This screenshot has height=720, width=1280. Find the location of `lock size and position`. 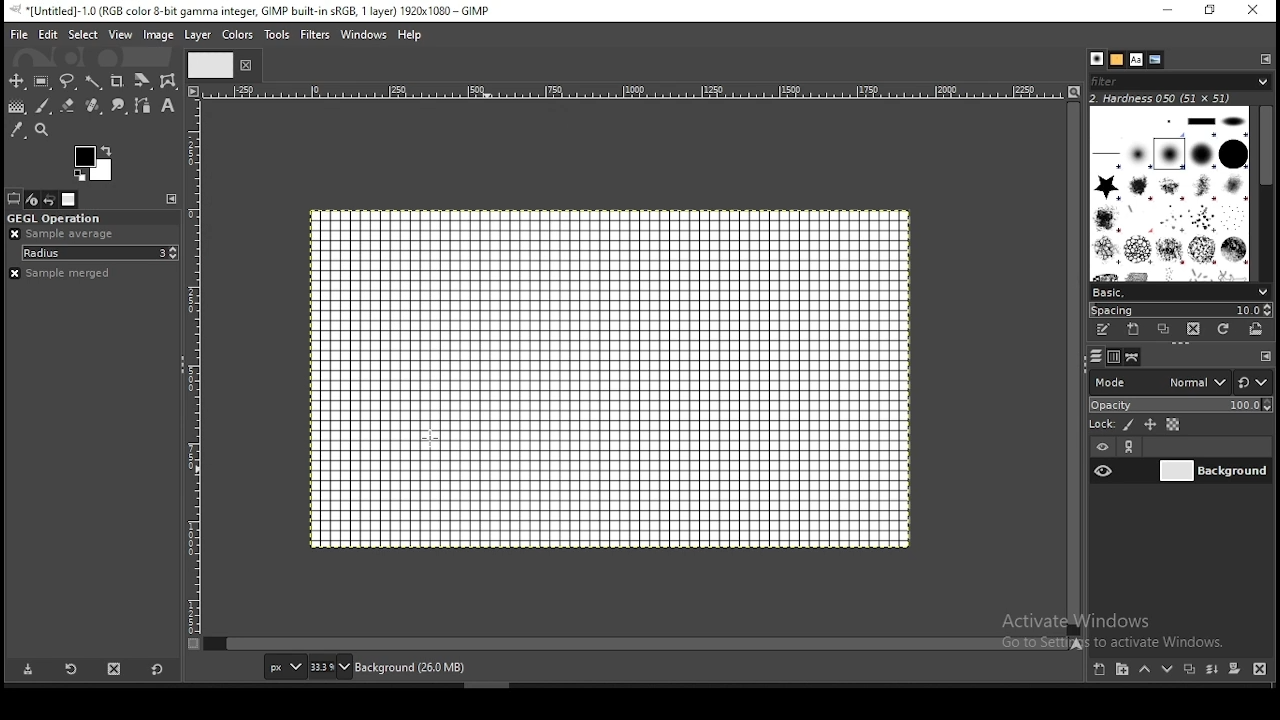

lock size and position is located at coordinates (1150, 424).